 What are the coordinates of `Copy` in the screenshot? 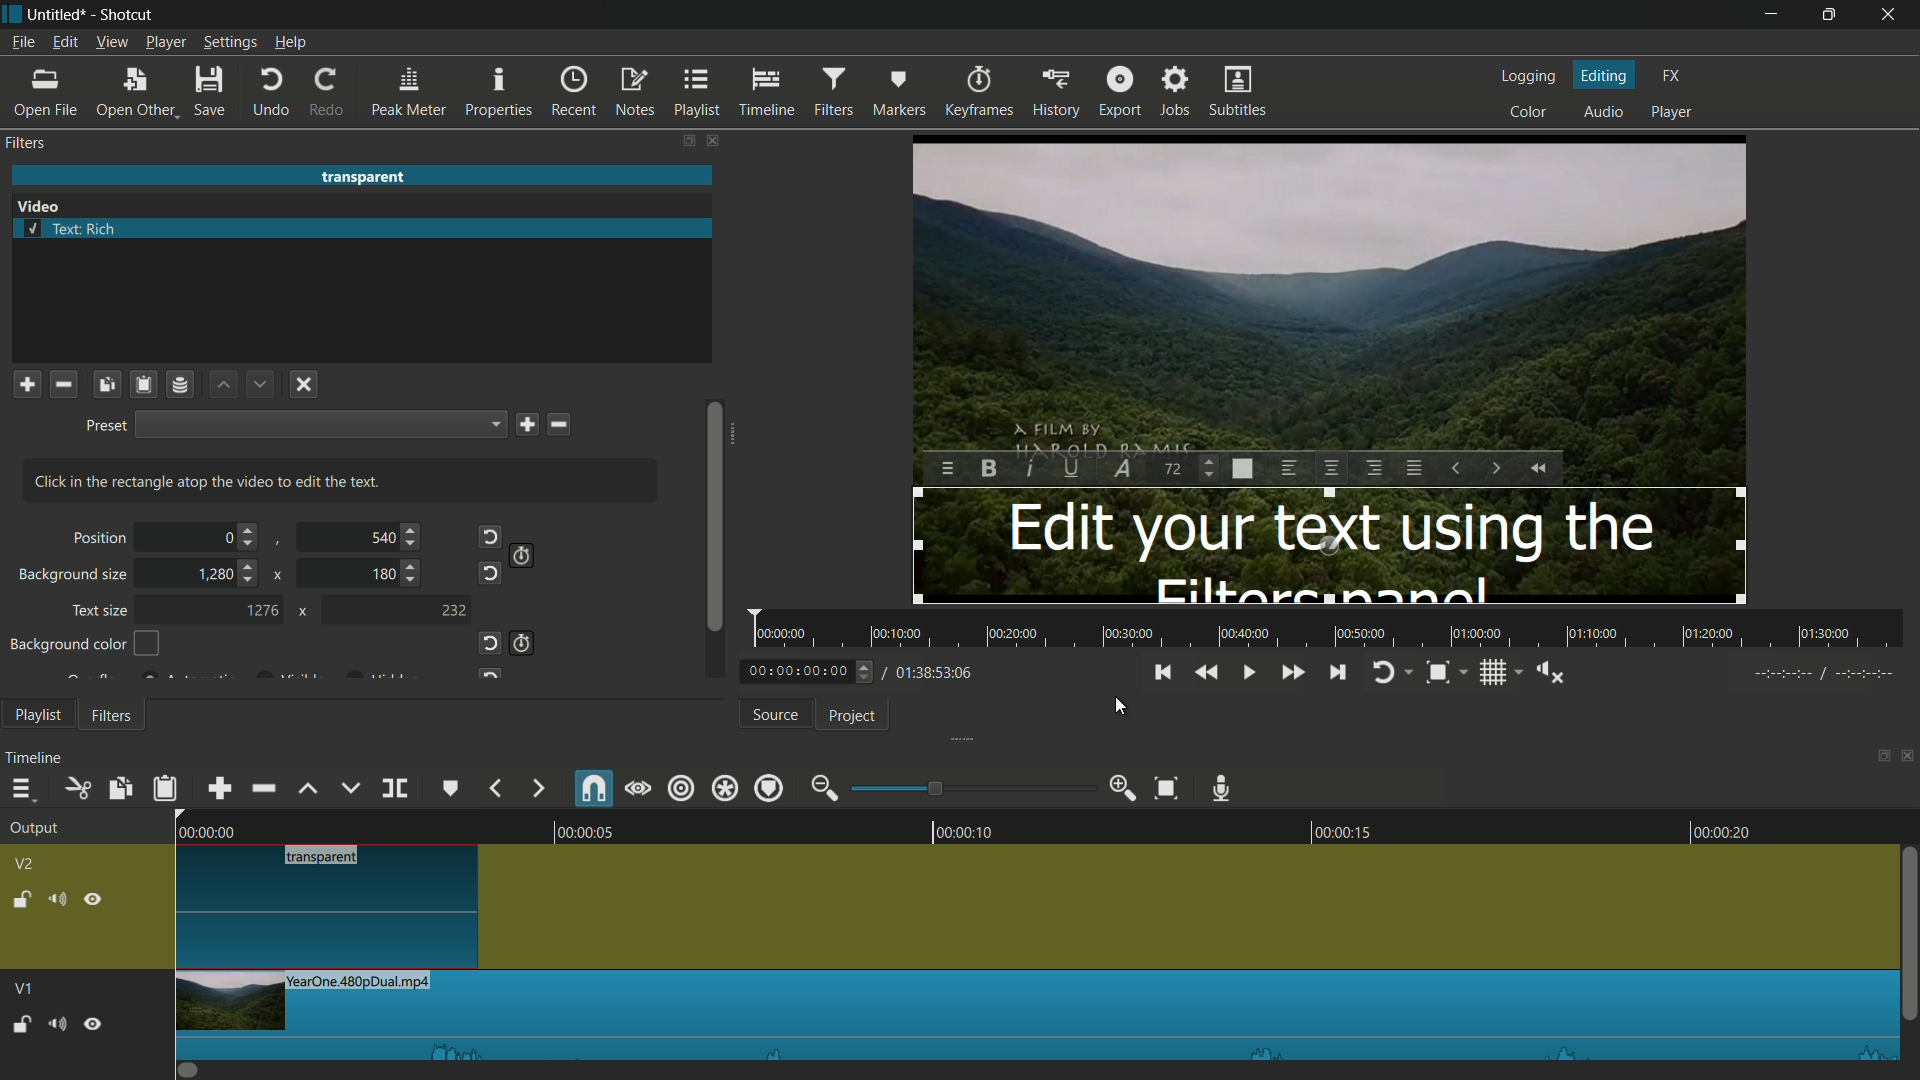 It's located at (106, 387).